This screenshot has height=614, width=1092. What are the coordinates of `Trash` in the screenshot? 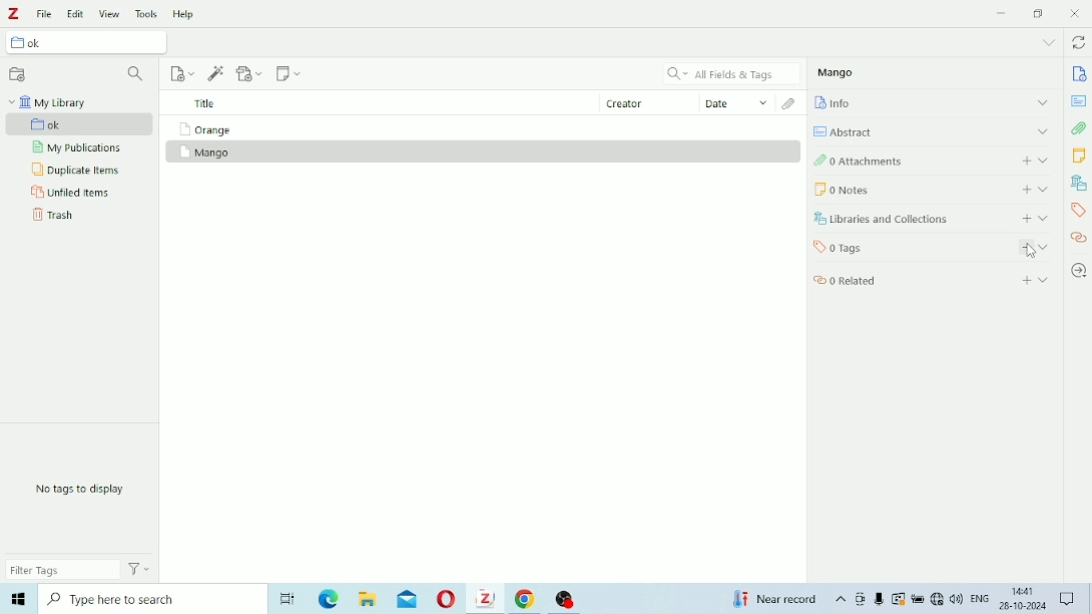 It's located at (56, 214).